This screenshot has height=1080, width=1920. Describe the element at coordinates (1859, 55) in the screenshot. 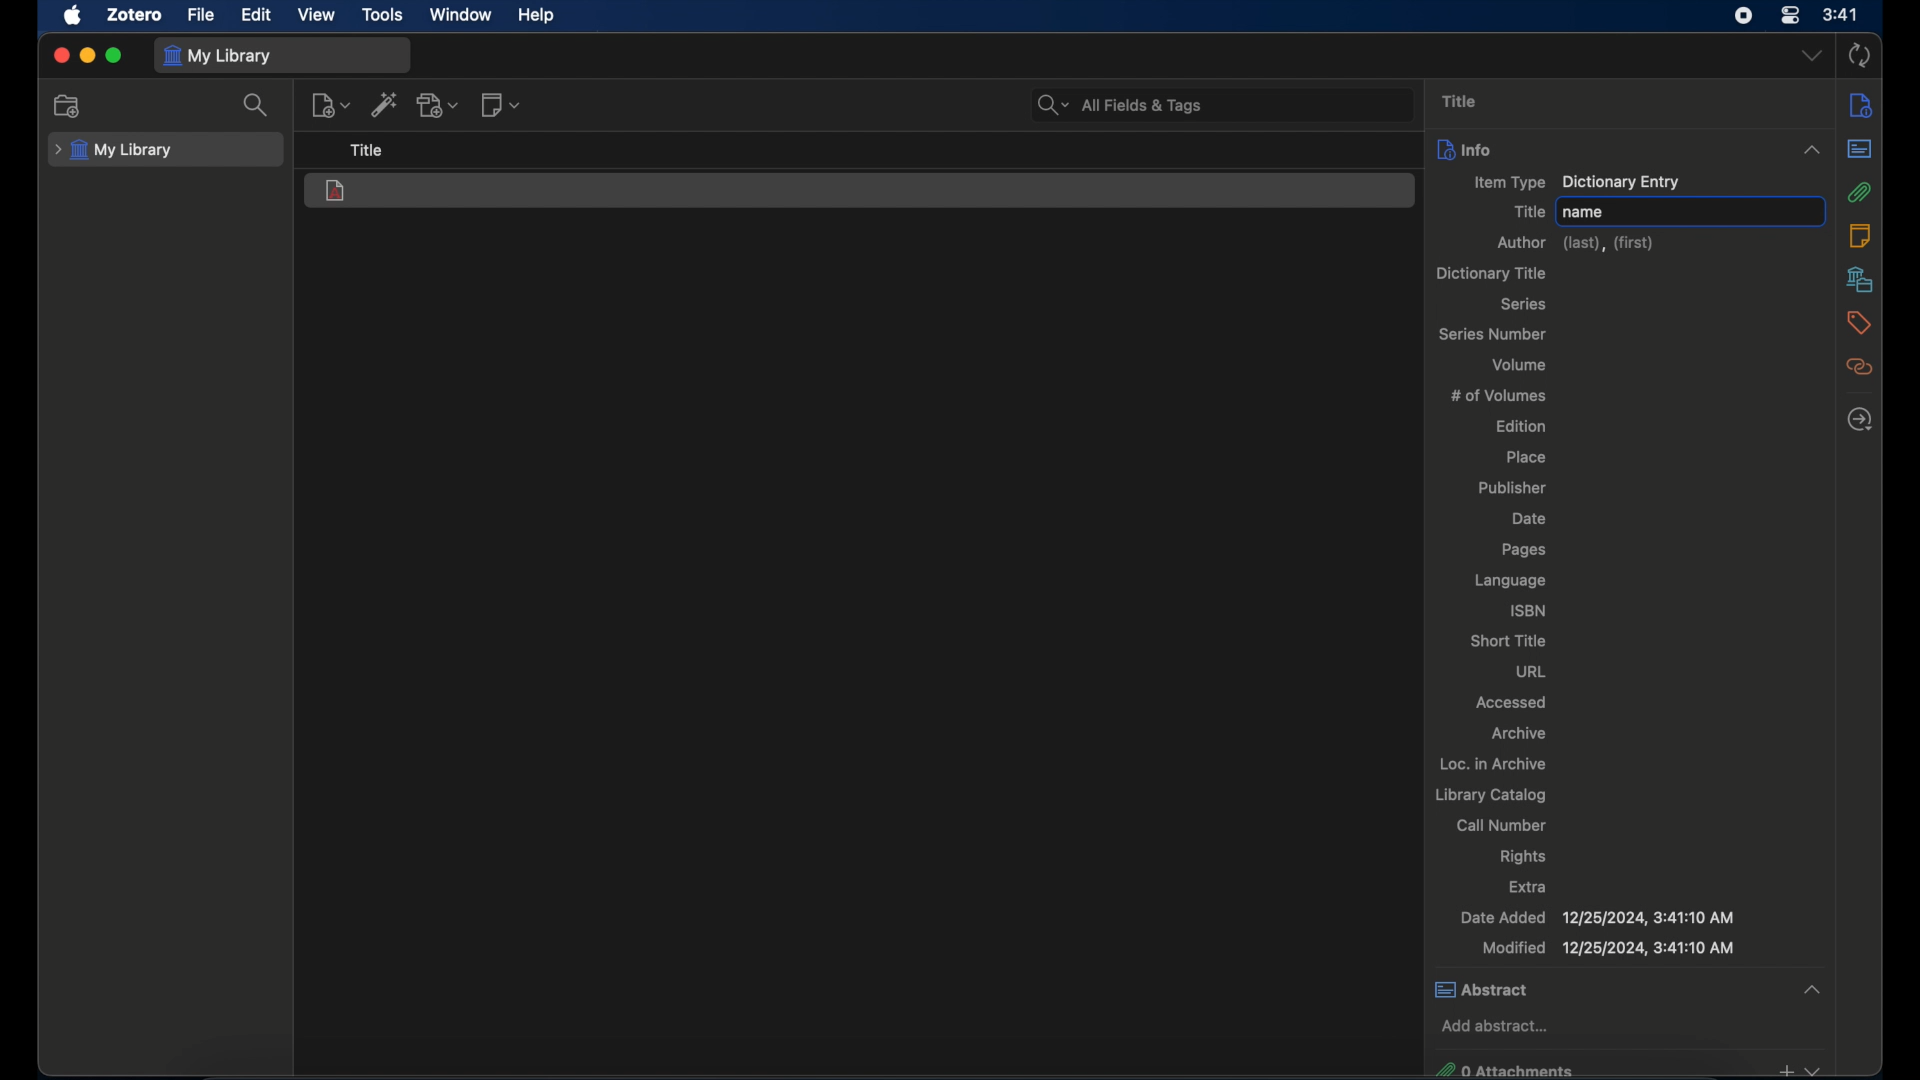

I see `sync` at that location.